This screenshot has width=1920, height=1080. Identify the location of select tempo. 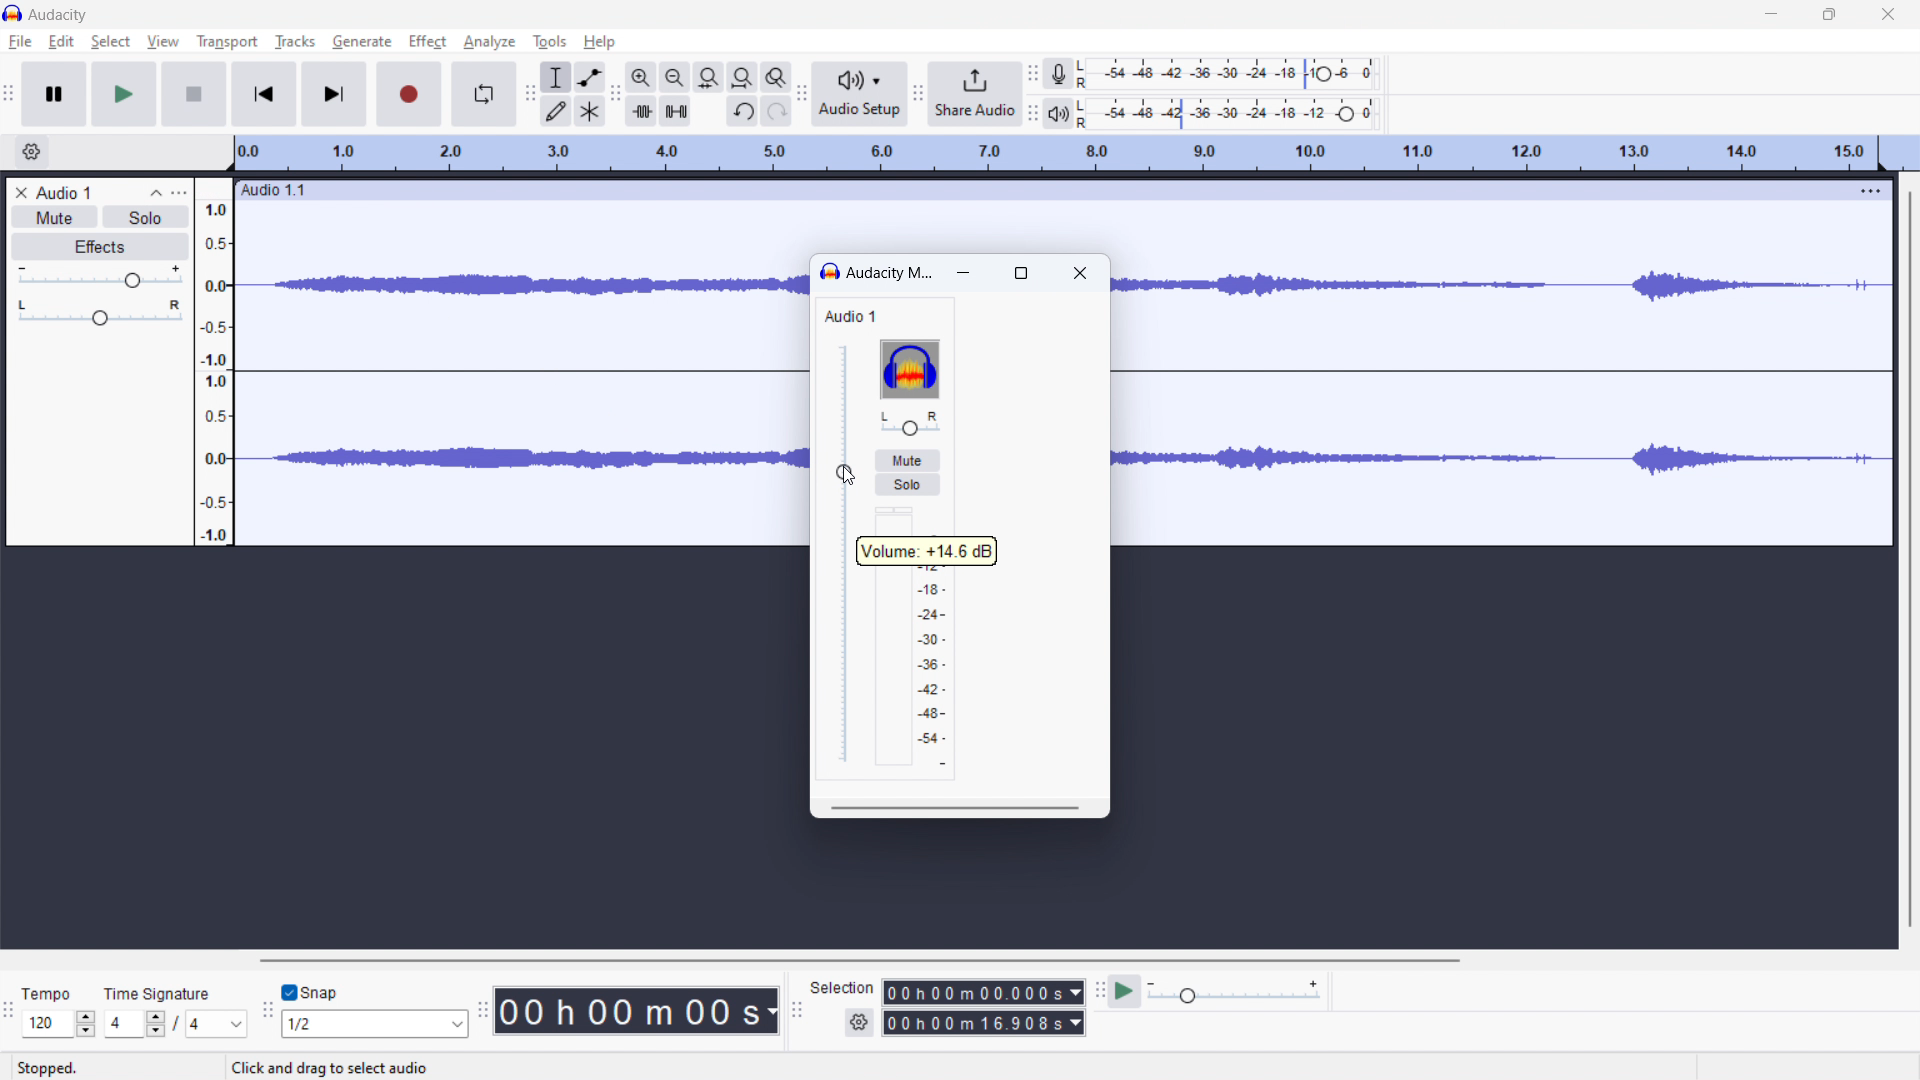
(59, 1024).